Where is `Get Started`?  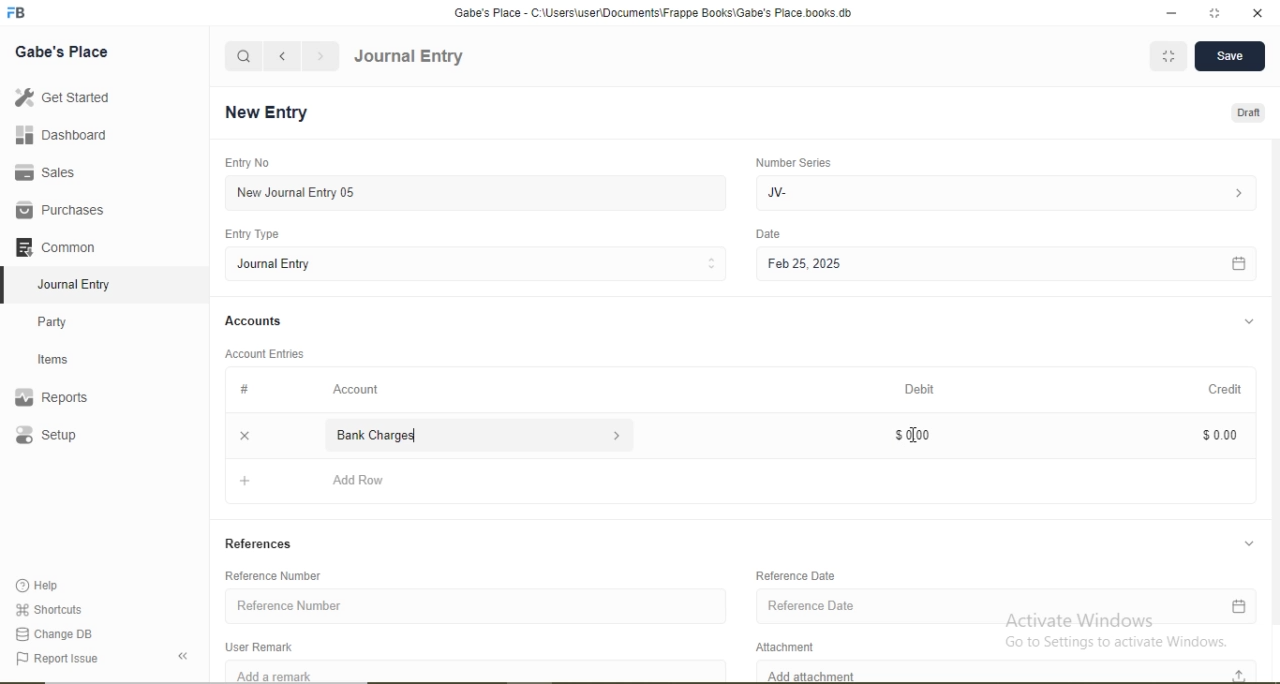 Get Started is located at coordinates (60, 97).